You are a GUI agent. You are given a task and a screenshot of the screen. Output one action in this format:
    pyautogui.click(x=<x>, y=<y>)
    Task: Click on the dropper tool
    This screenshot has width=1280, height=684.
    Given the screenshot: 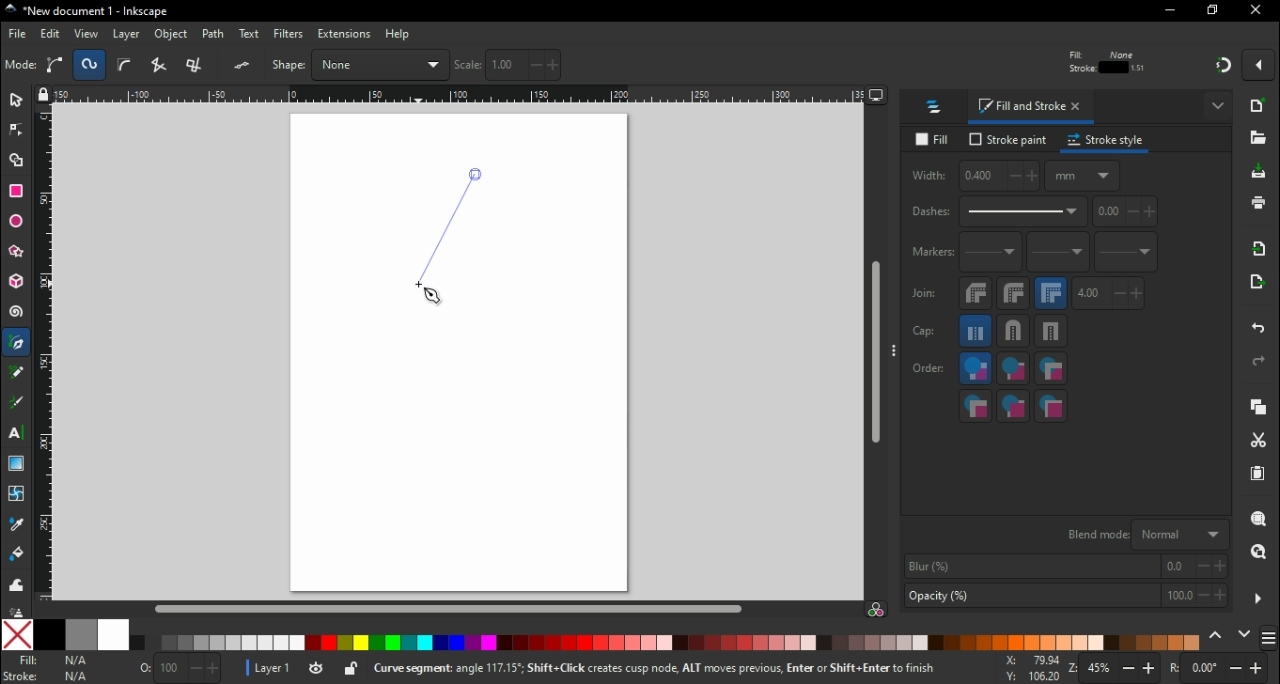 What is the action you would take?
    pyautogui.click(x=14, y=524)
    